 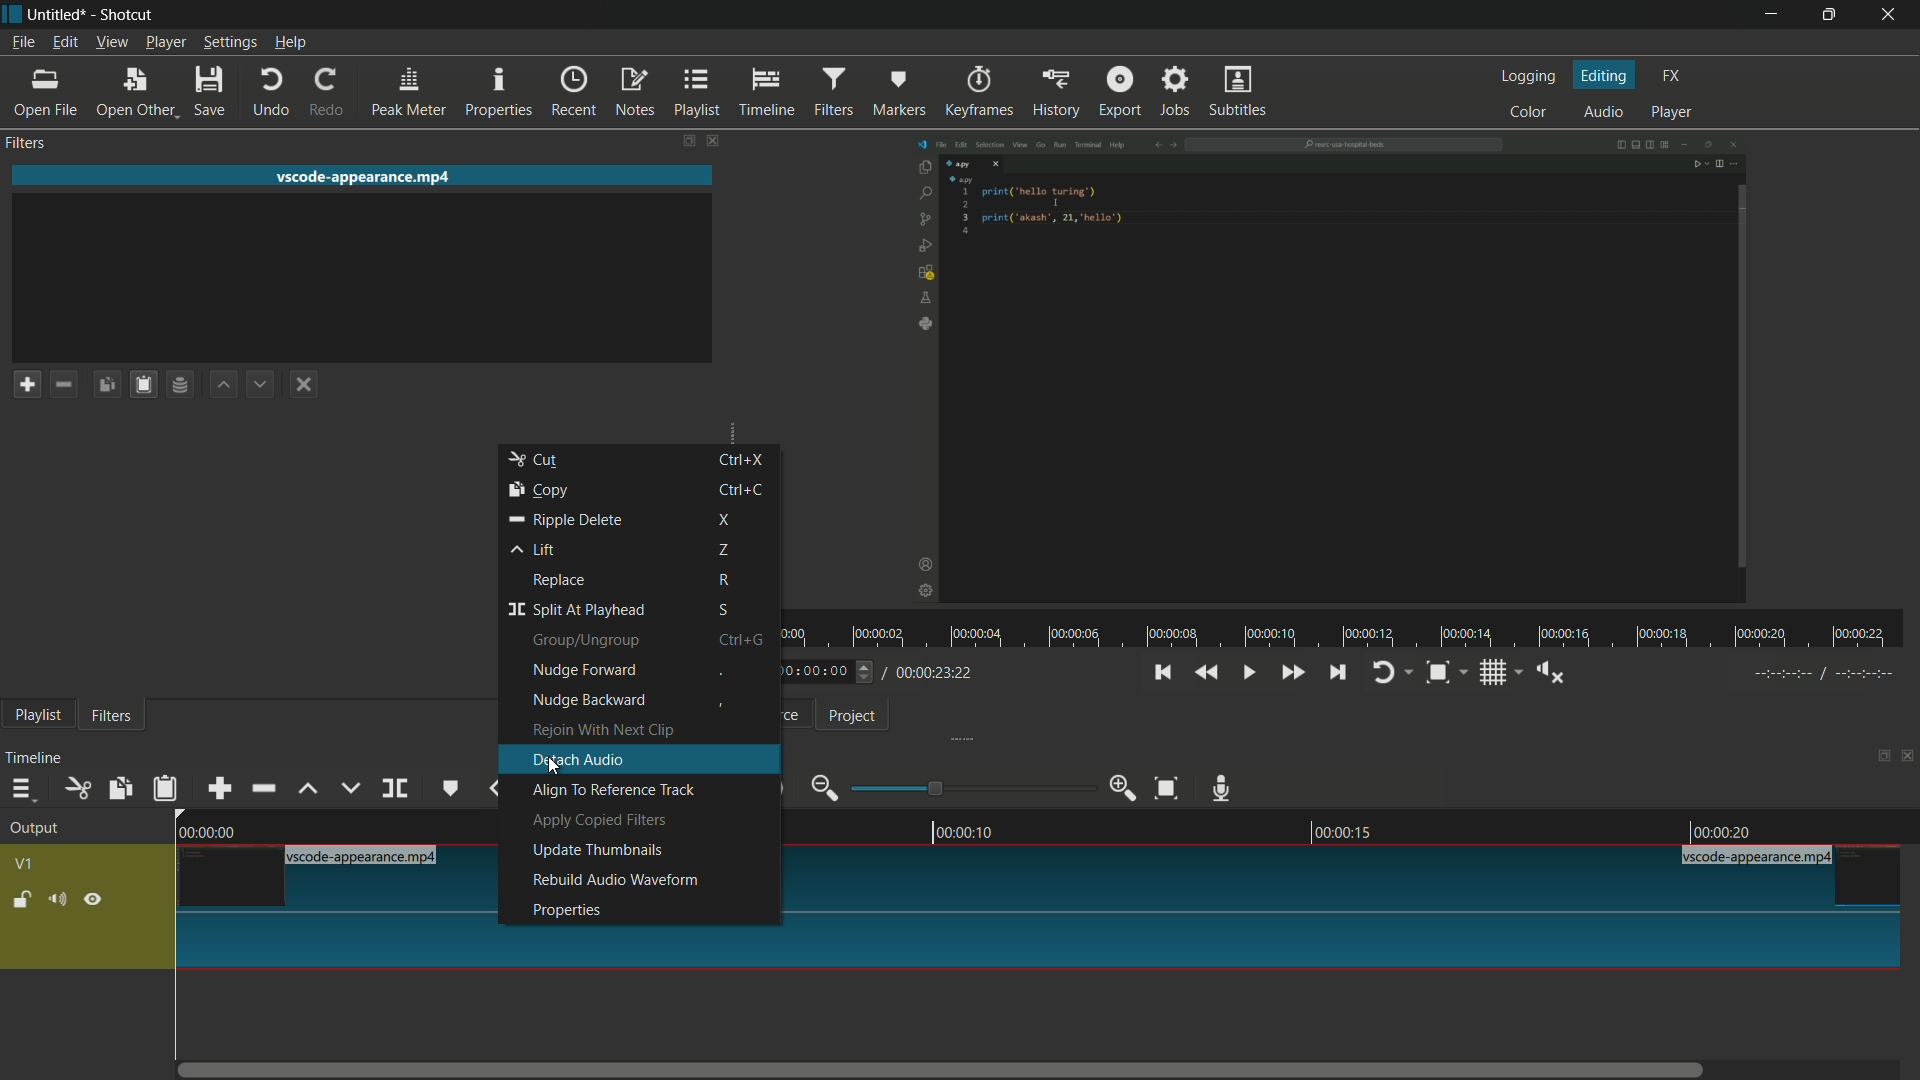 What do you see at coordinates (1239, 91) in the screenshot?
I see `subtitles` at bounding box center [1239, 91].